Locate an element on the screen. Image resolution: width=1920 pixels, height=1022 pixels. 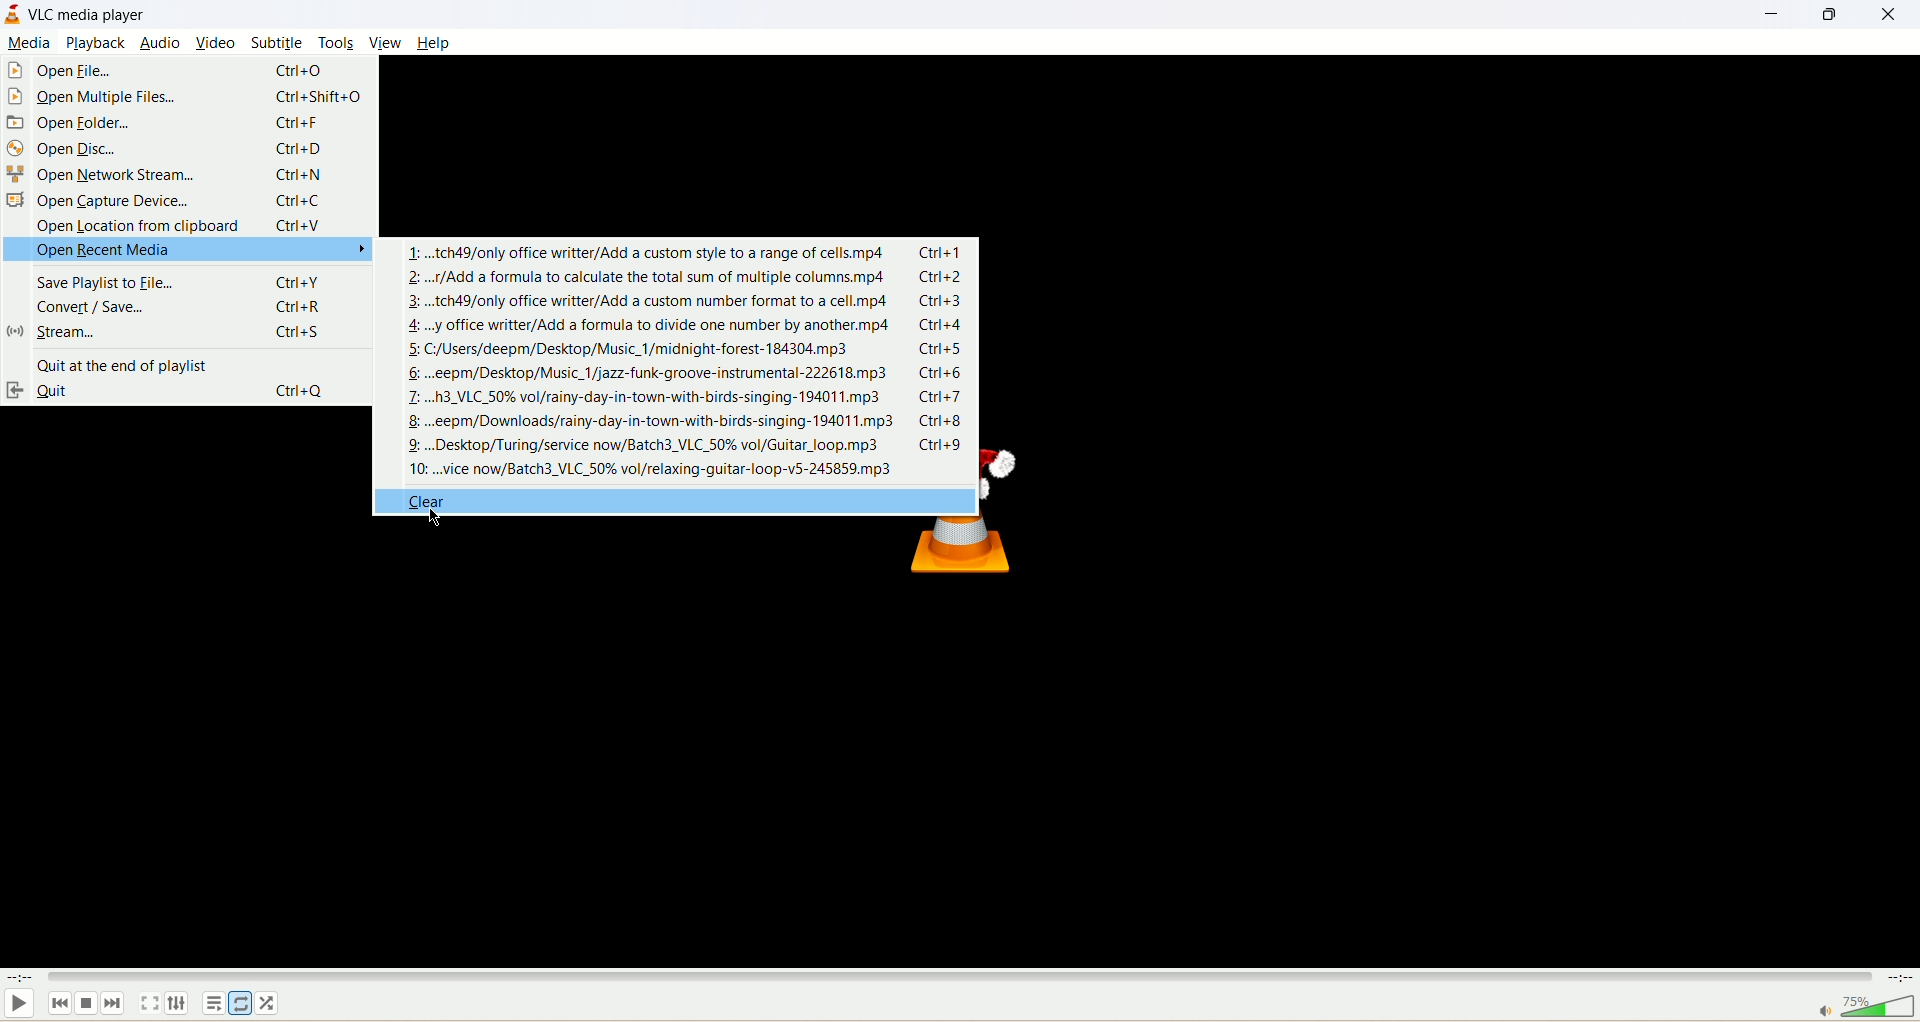
help is located at coordinates (435, 44).